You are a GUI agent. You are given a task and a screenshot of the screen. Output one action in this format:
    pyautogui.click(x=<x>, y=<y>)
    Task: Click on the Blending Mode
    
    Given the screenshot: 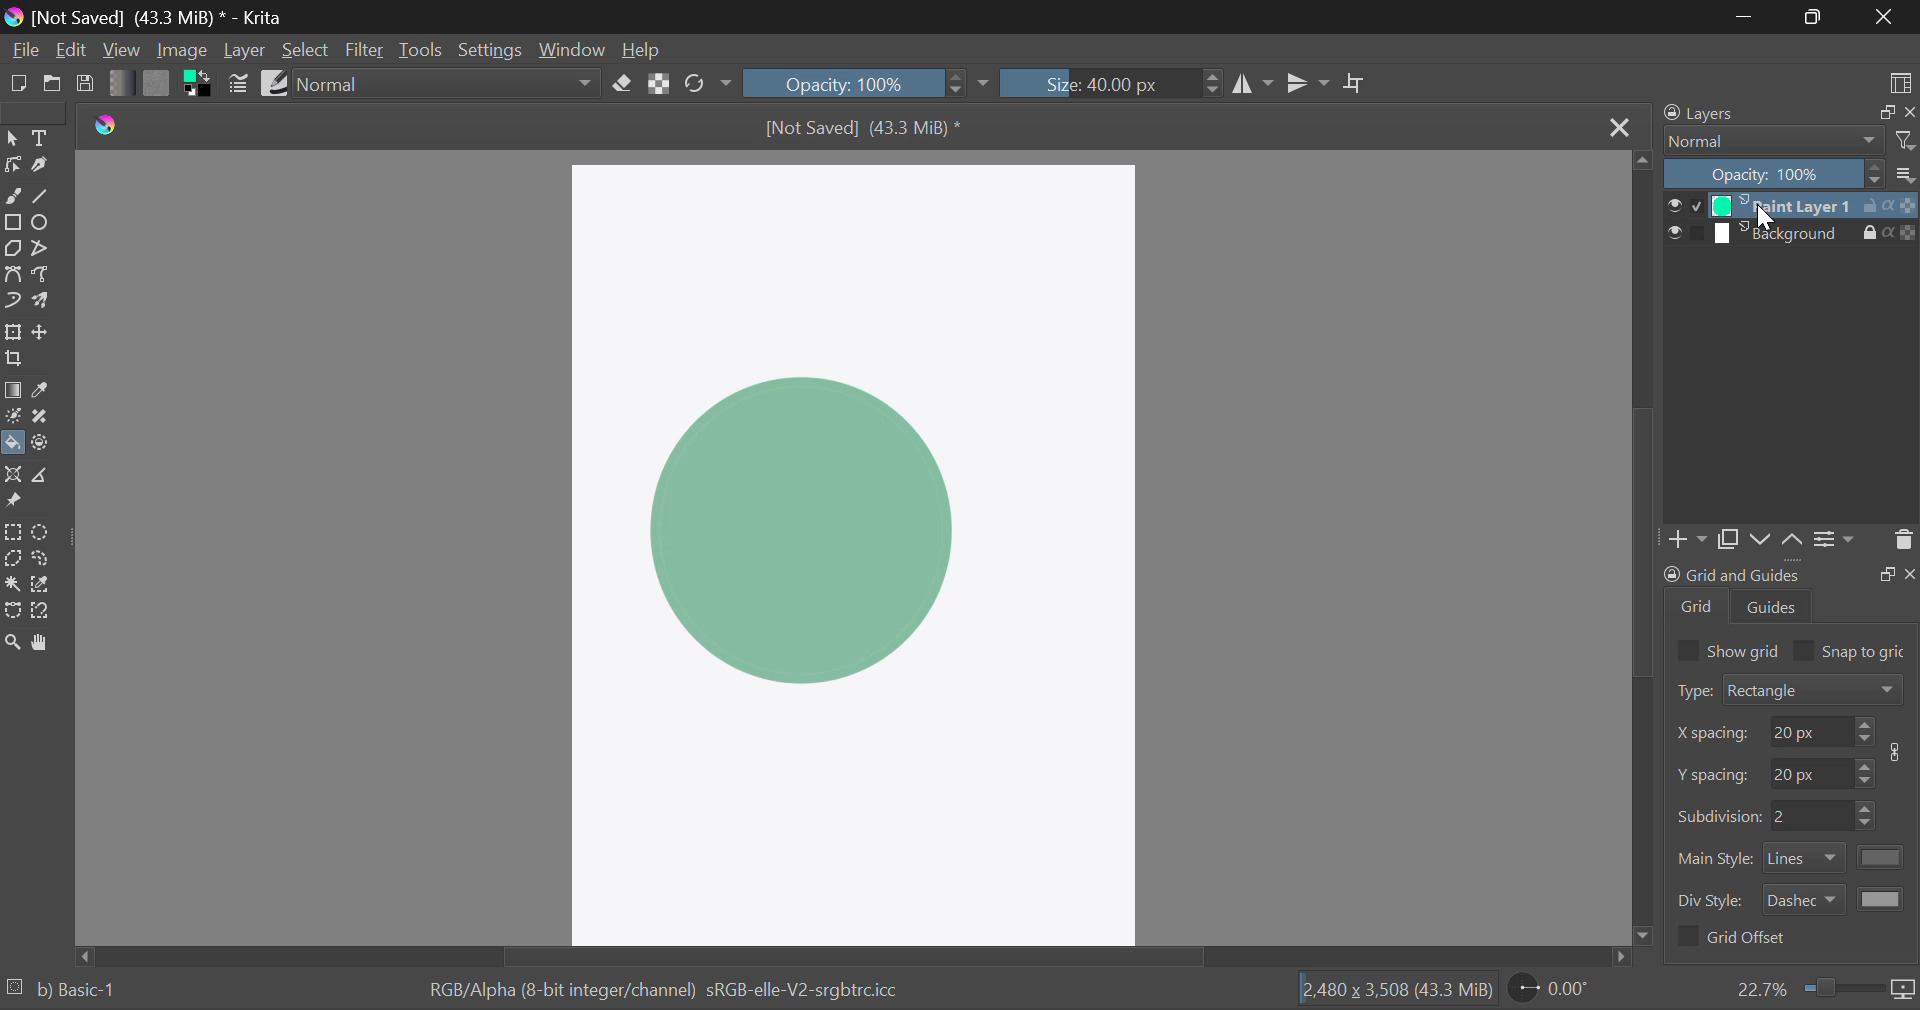 What is the action you would take?
    pyautogui.click(x=450, y=84)
    